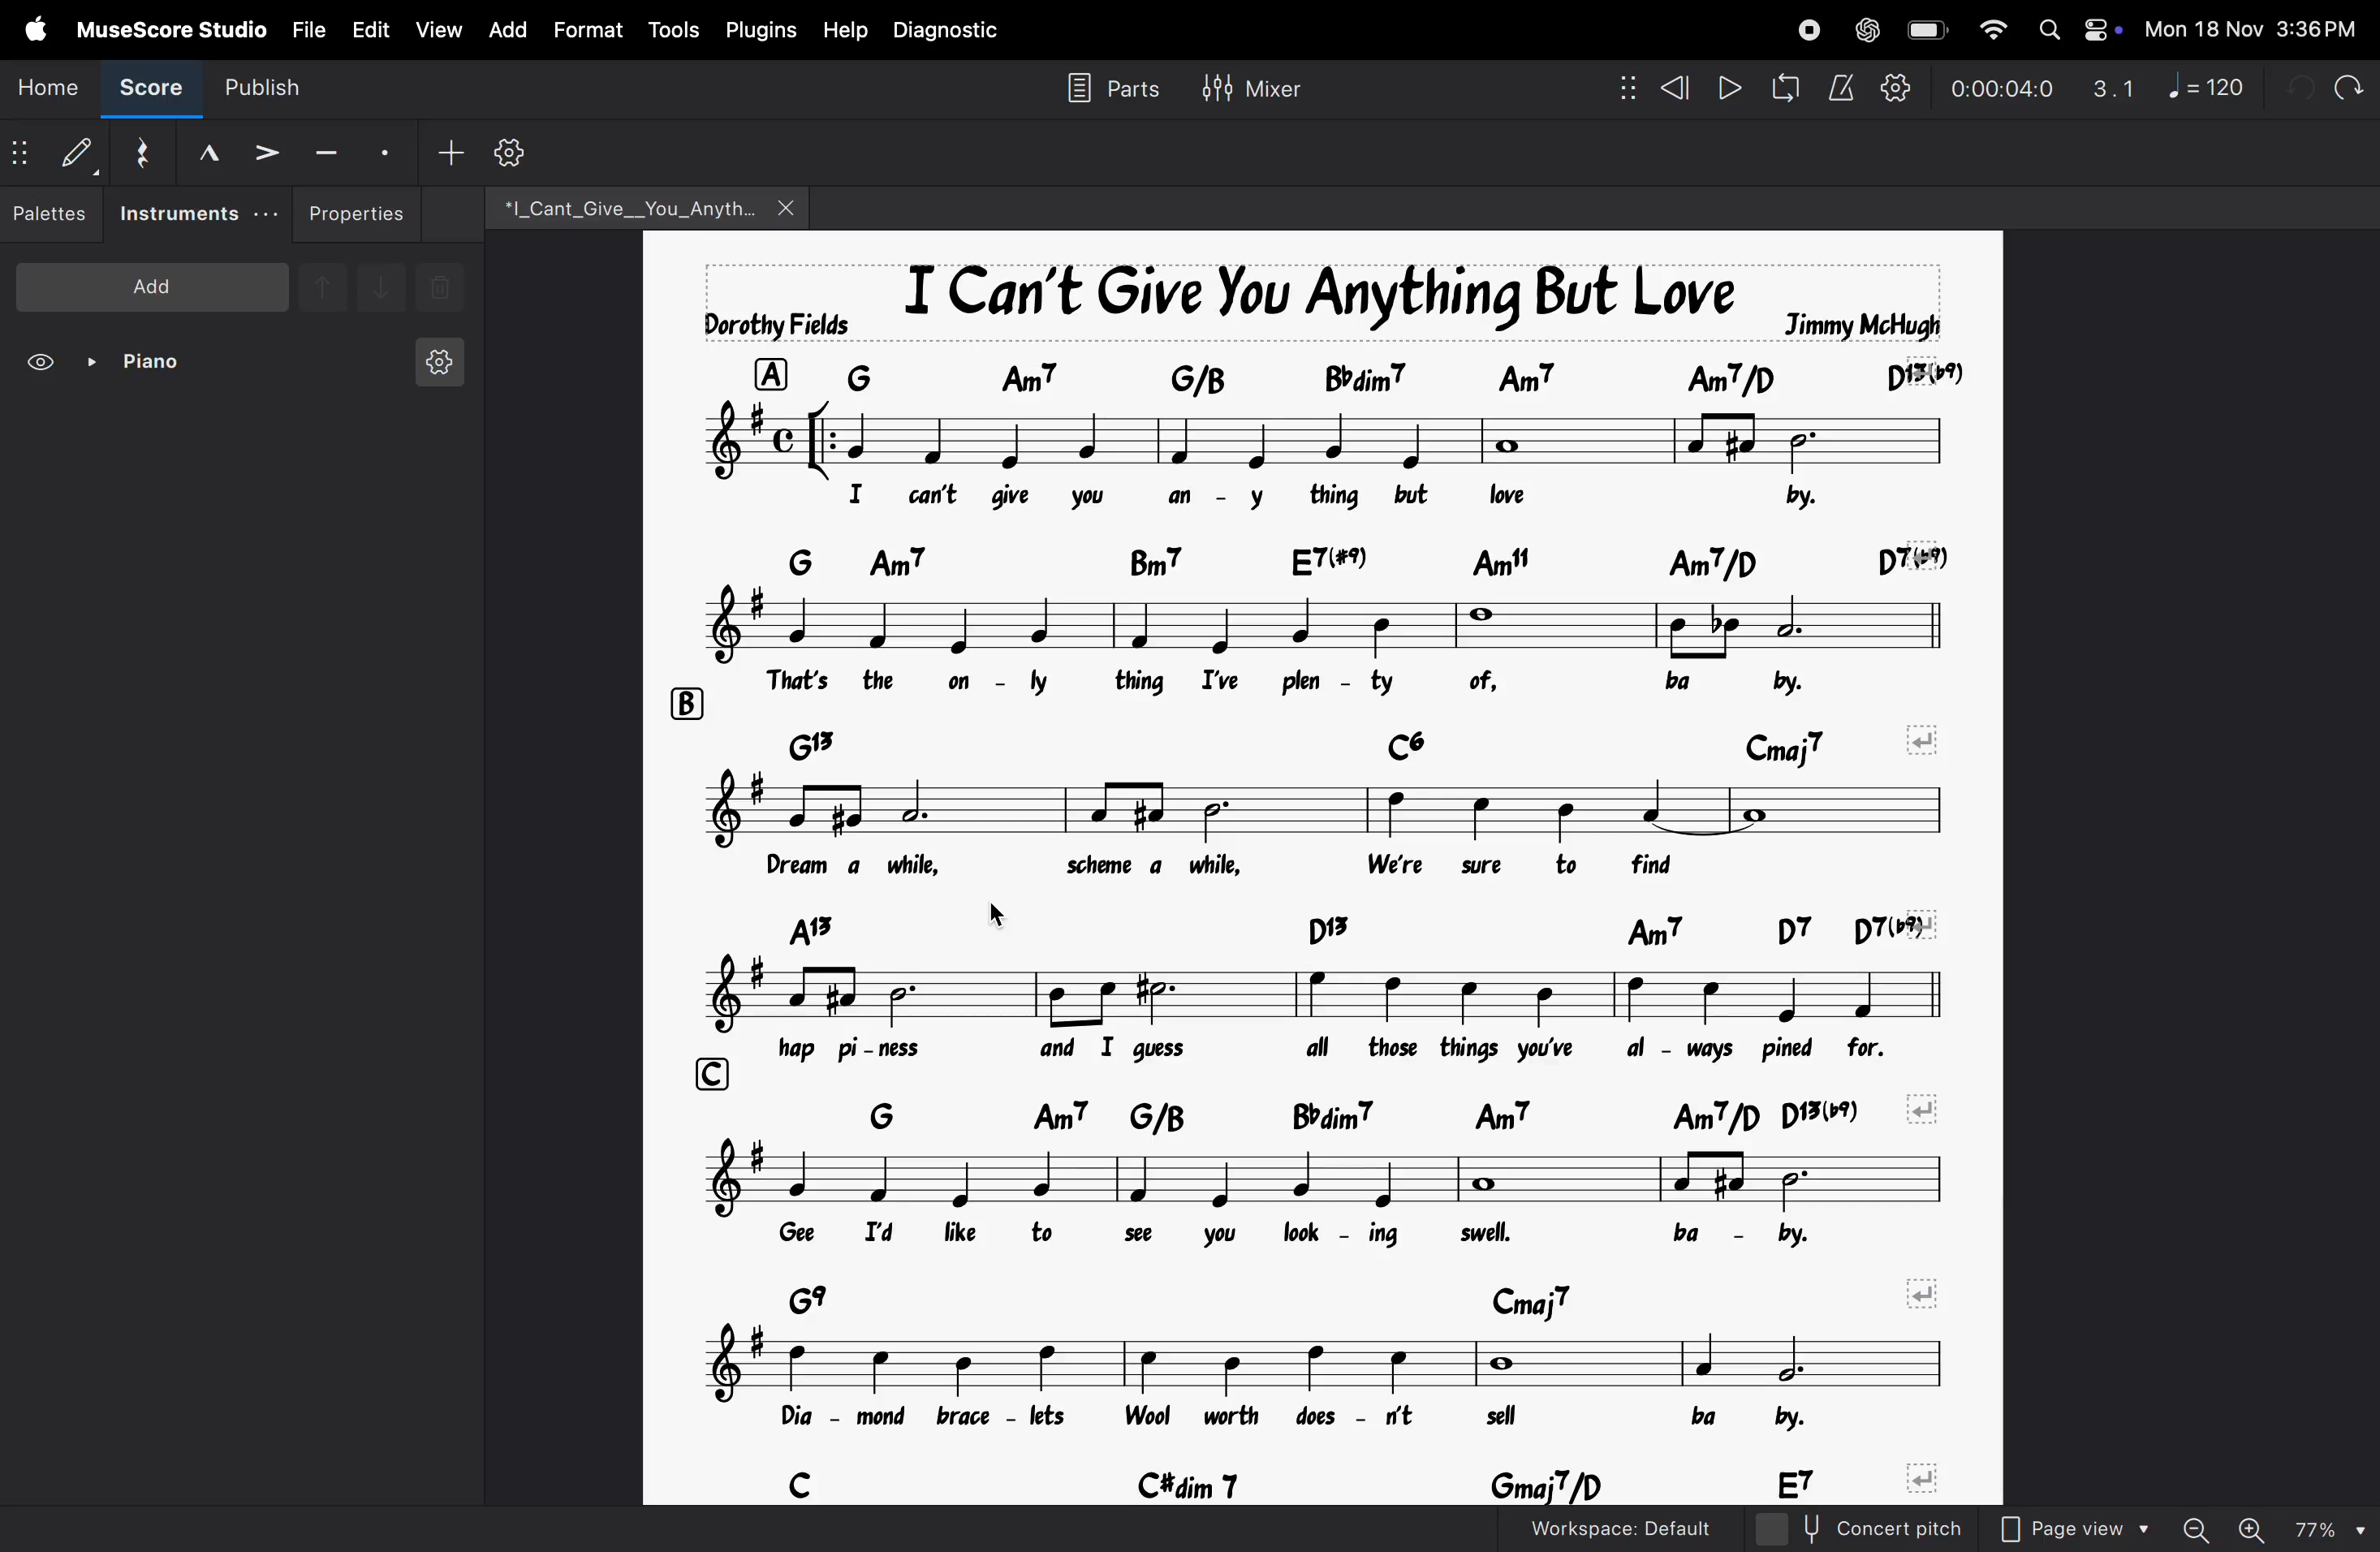  What do you see at coordinates (1619, 1525) in the screenshot?
I see `workspace default` at bounding box center [1619, 1525].